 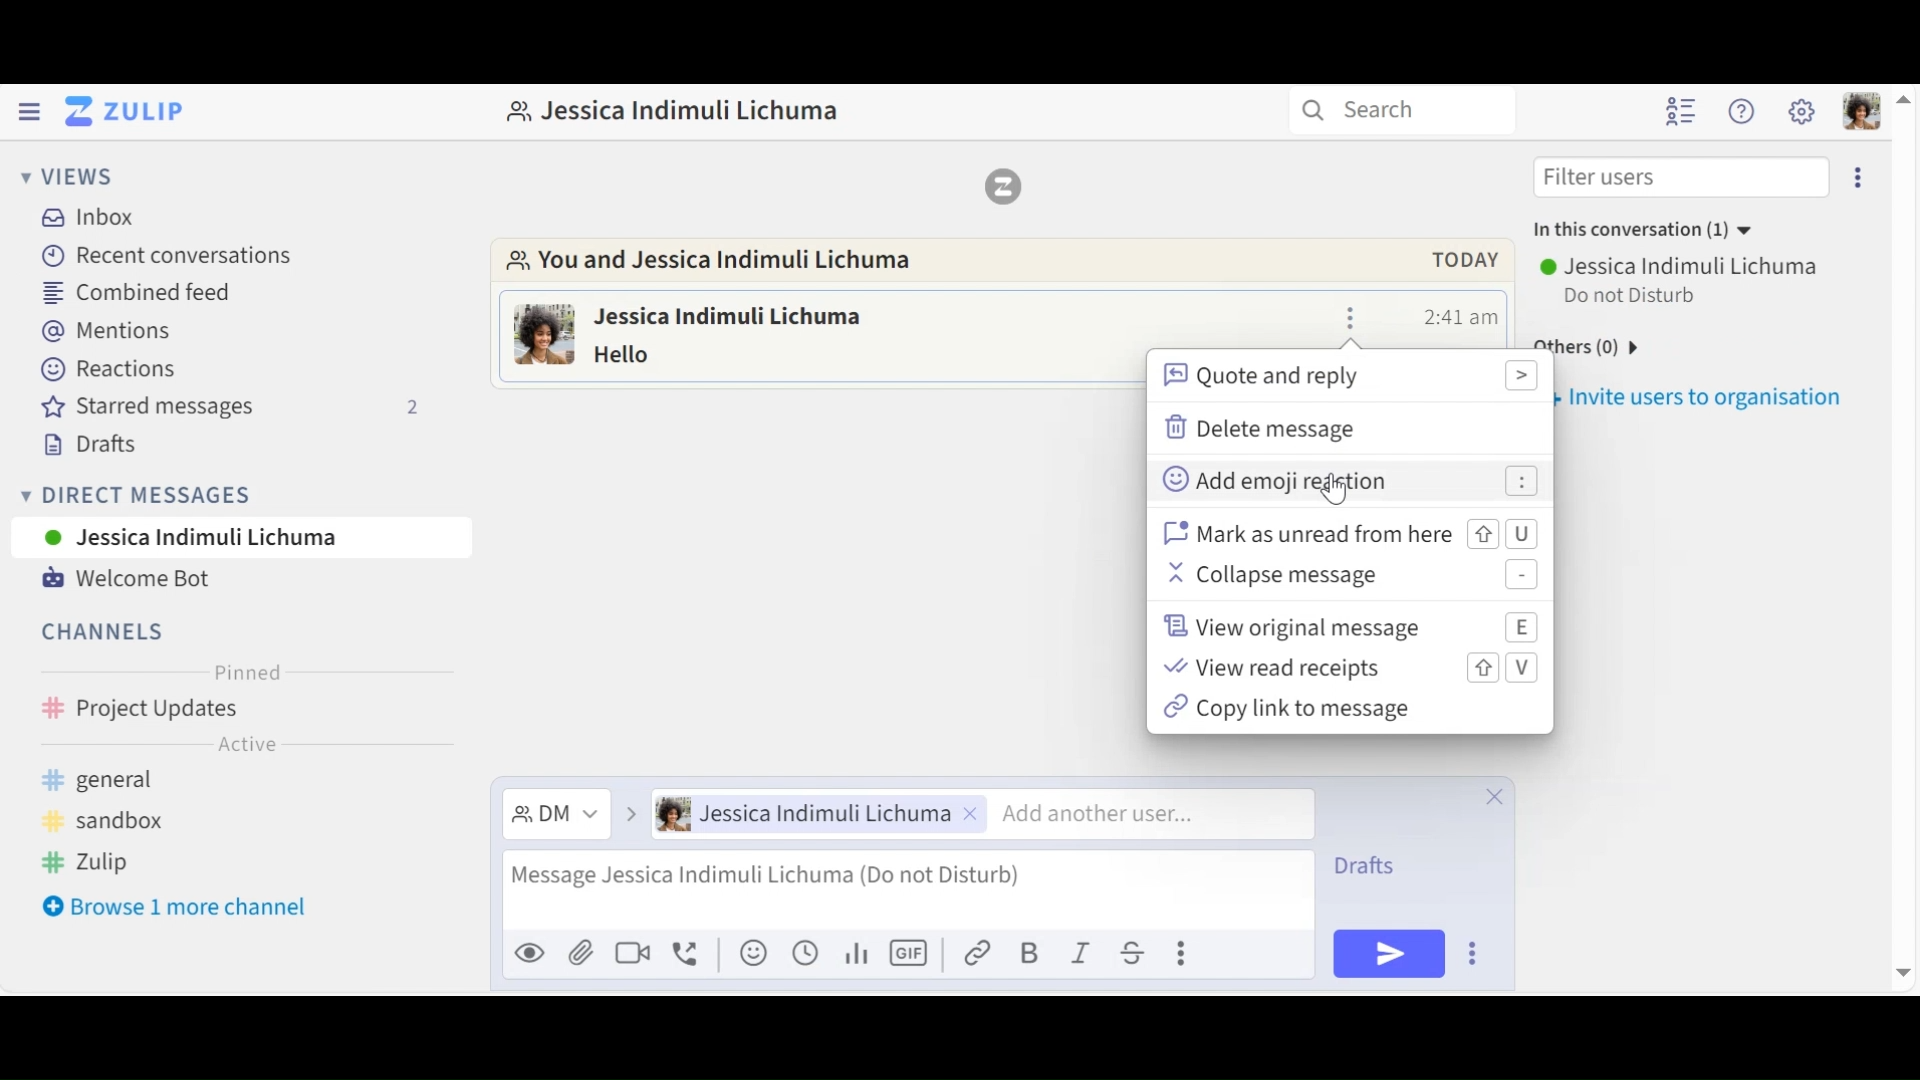 I want to click on View original message, so click(x=1353, y=625).